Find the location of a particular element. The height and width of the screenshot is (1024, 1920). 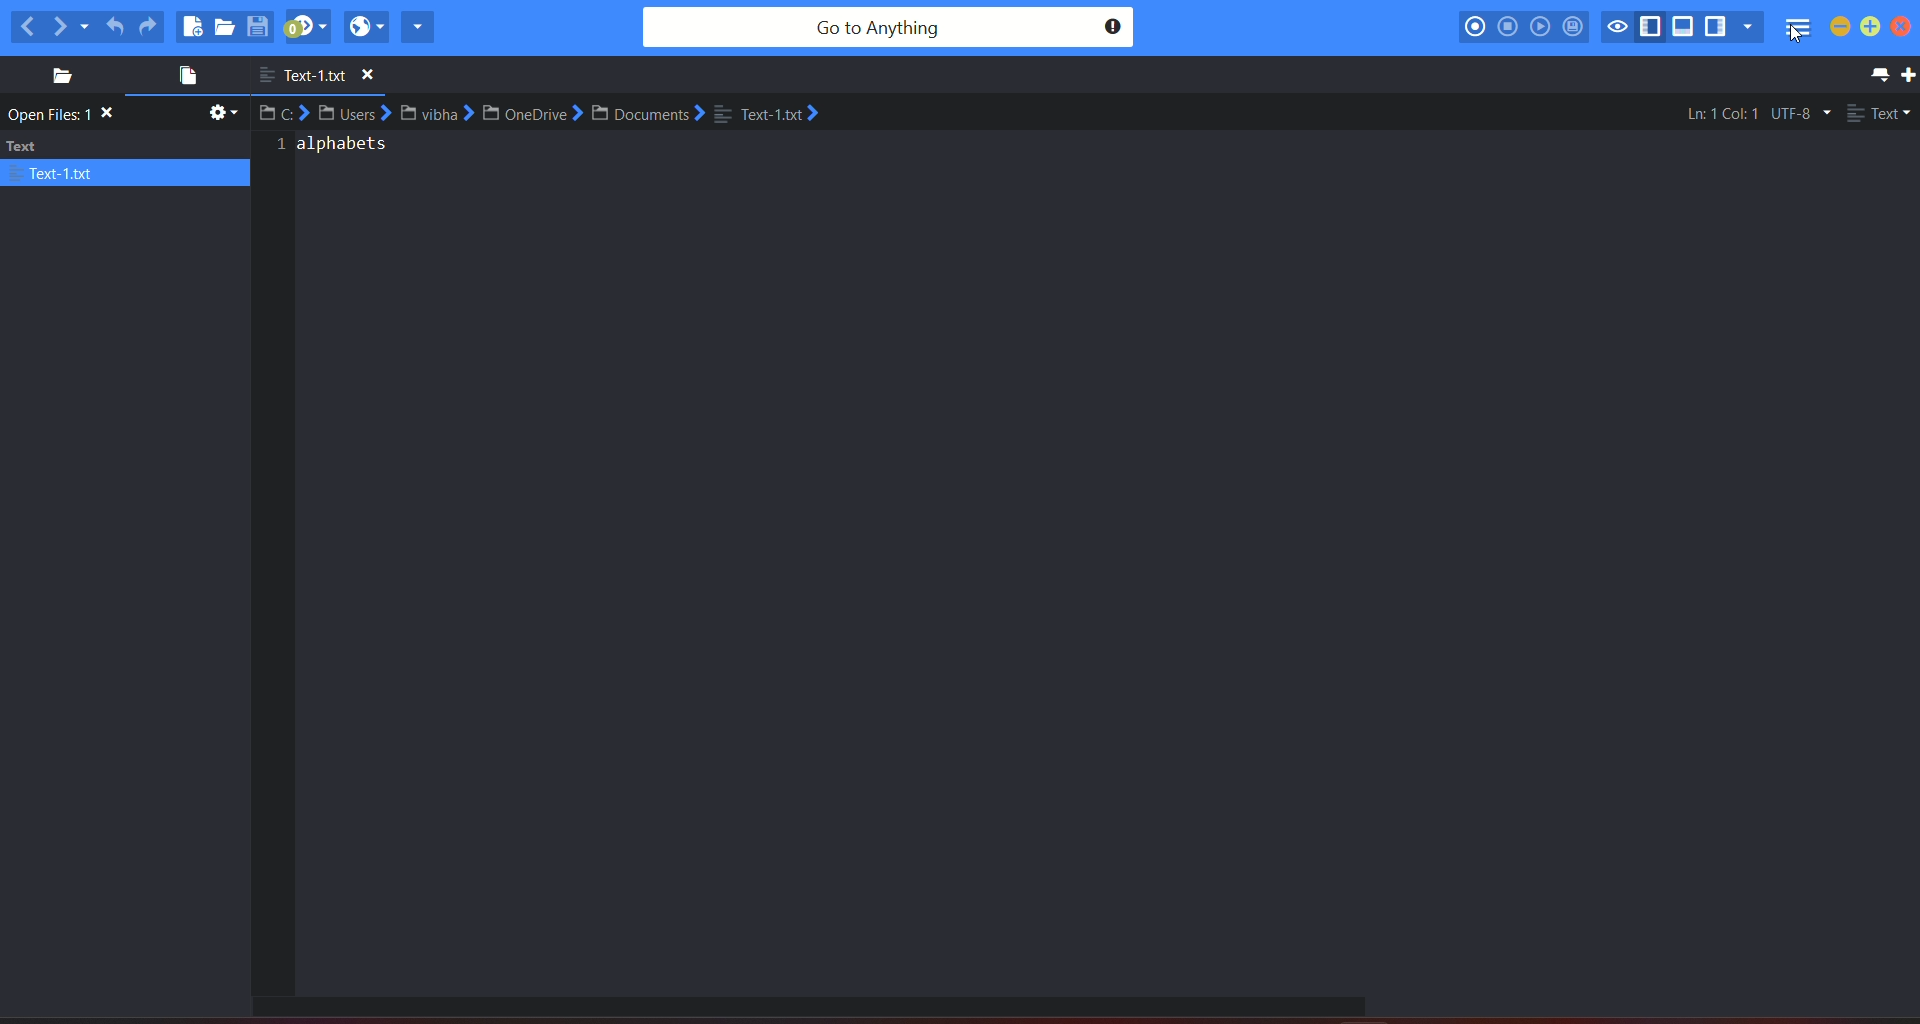

show/hide bottom pane is located at coordinates (1685, 29).